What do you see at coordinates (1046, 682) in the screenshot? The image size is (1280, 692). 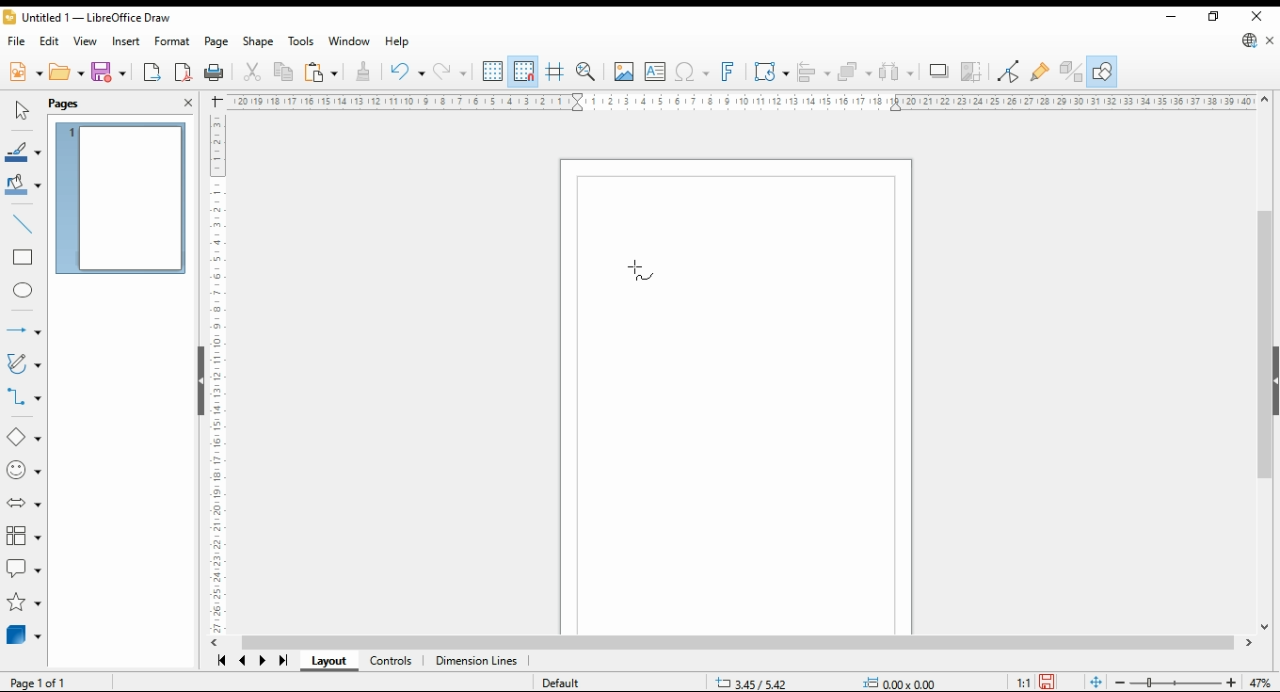 I see `save` at bounding box center [1046, 682].